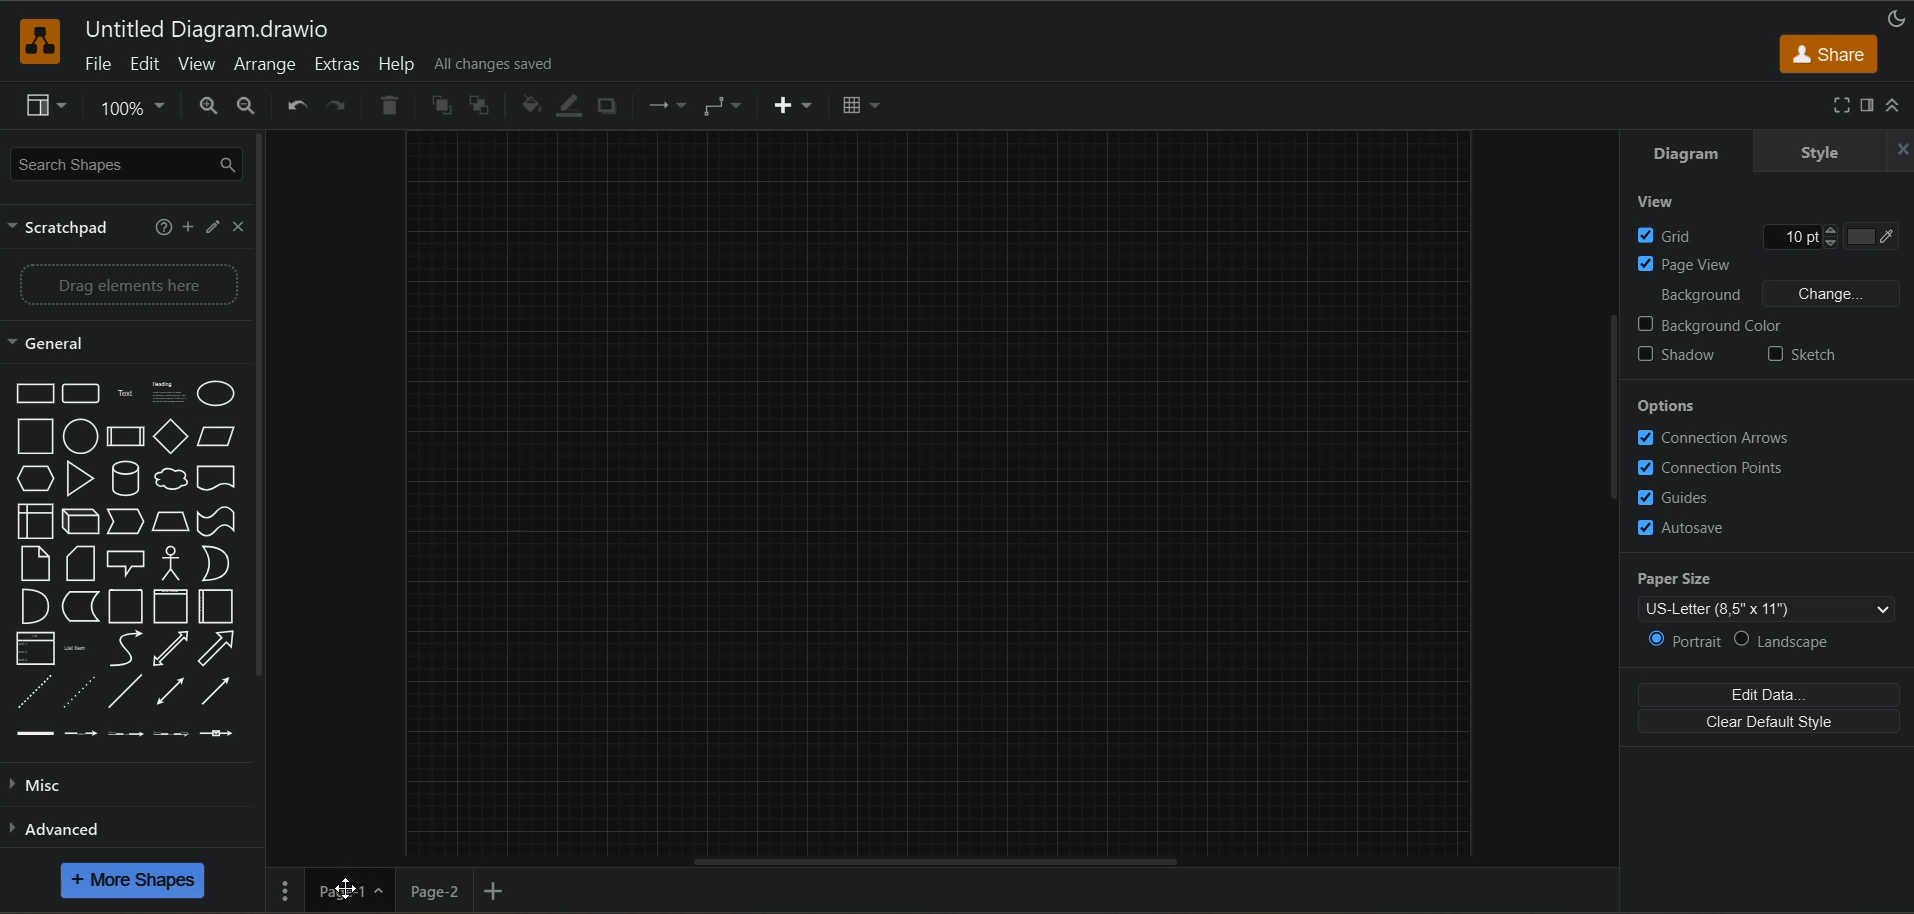  Describe the element at coordinates (1870, 106) in the screenshot. I see `format` at that location.